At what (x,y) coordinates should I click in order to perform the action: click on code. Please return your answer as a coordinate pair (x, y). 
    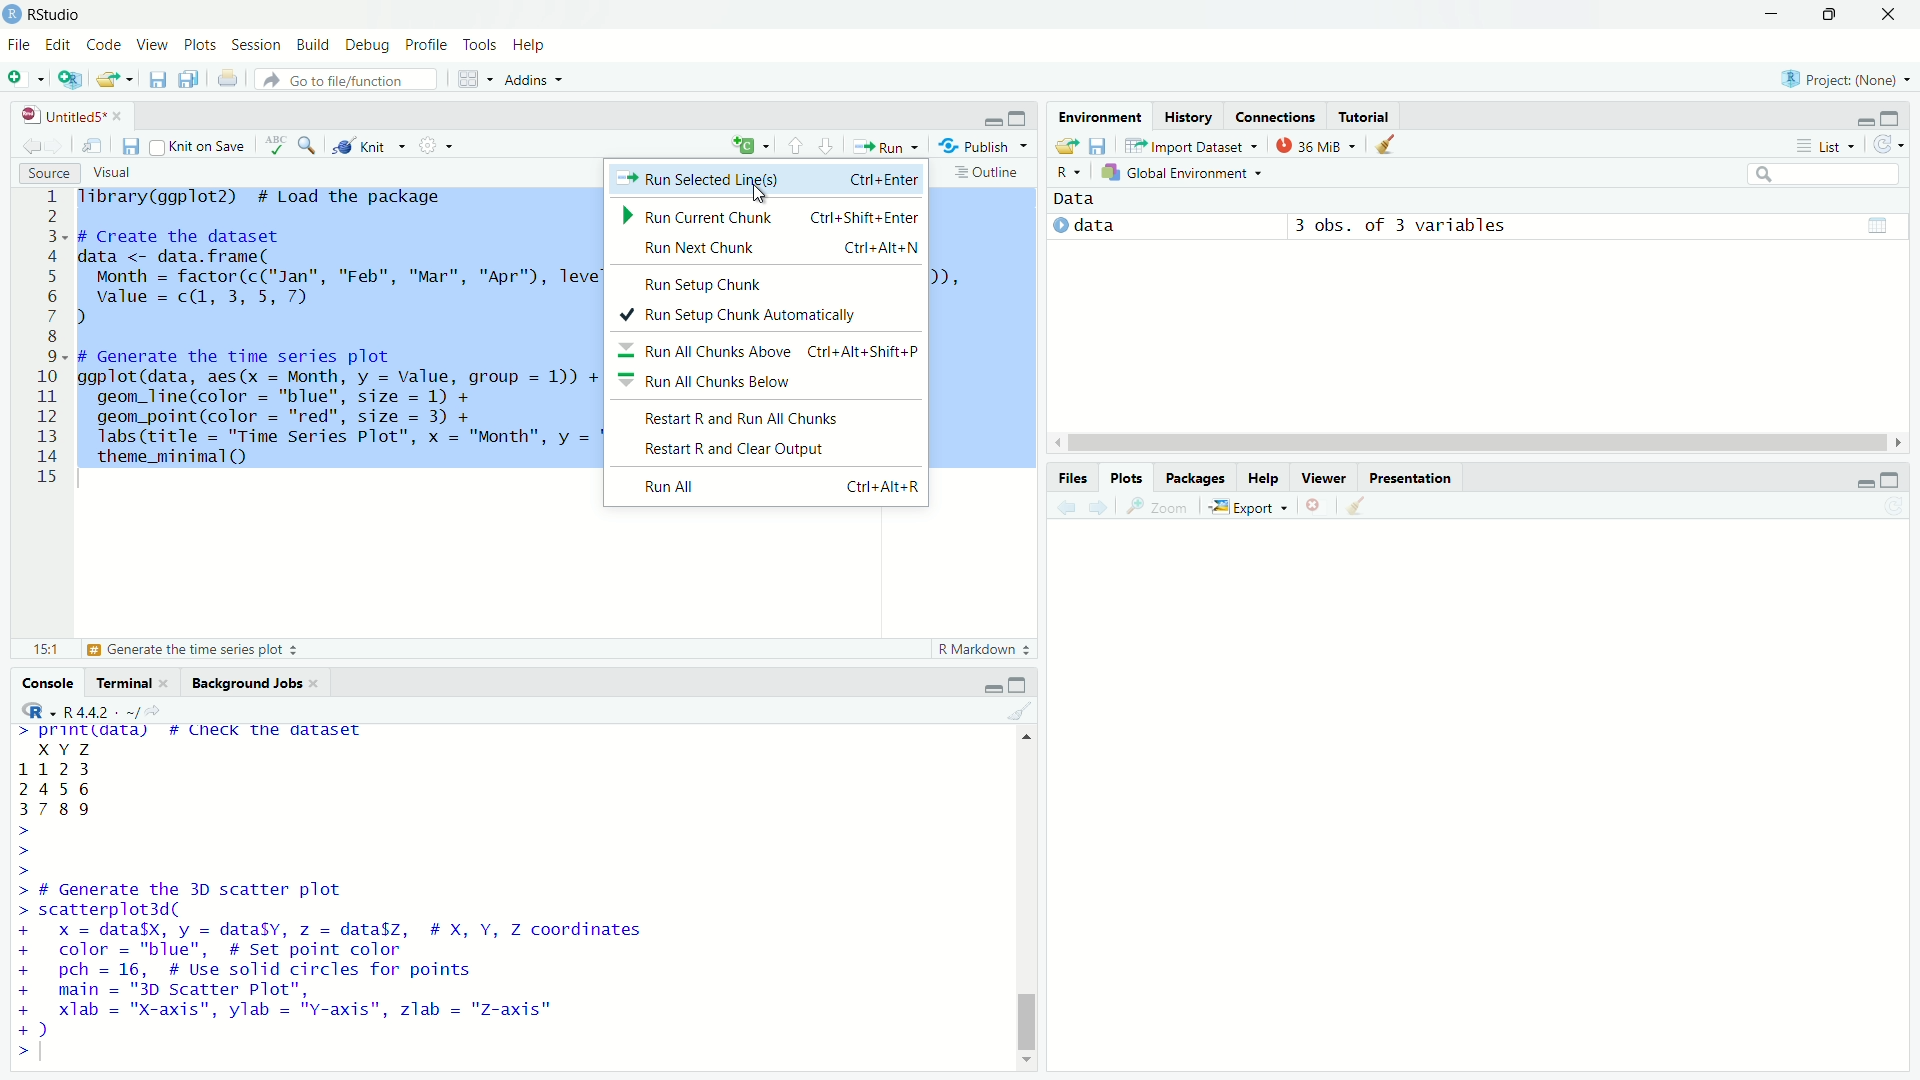
    Looking at the image, I should click on (104, 43).